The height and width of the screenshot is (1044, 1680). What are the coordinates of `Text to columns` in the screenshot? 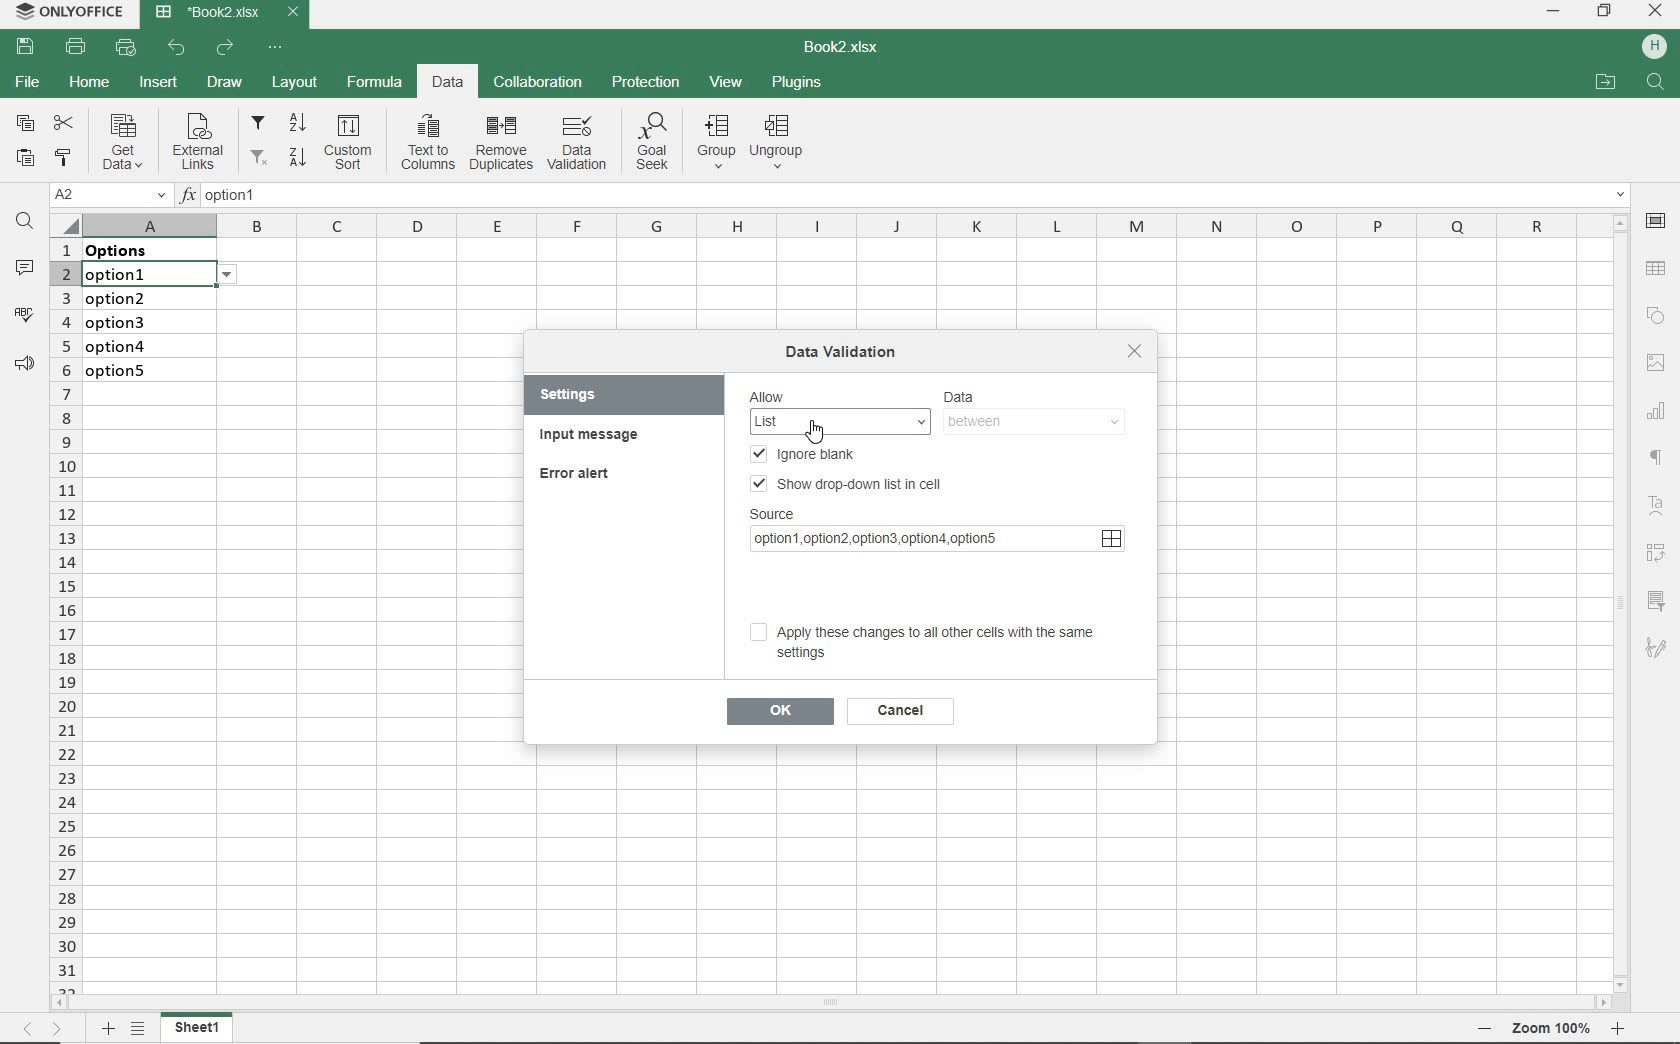 It's located at (428, 140).